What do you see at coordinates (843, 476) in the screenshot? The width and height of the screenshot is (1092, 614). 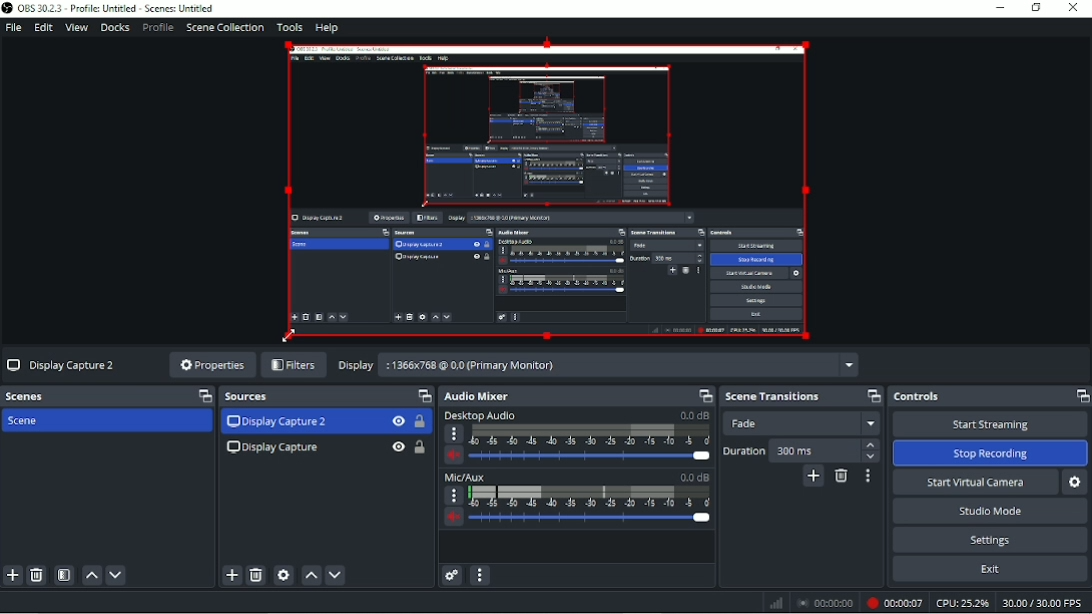 I see `Remove cofigurable transition` at bounding box center [843, 476].